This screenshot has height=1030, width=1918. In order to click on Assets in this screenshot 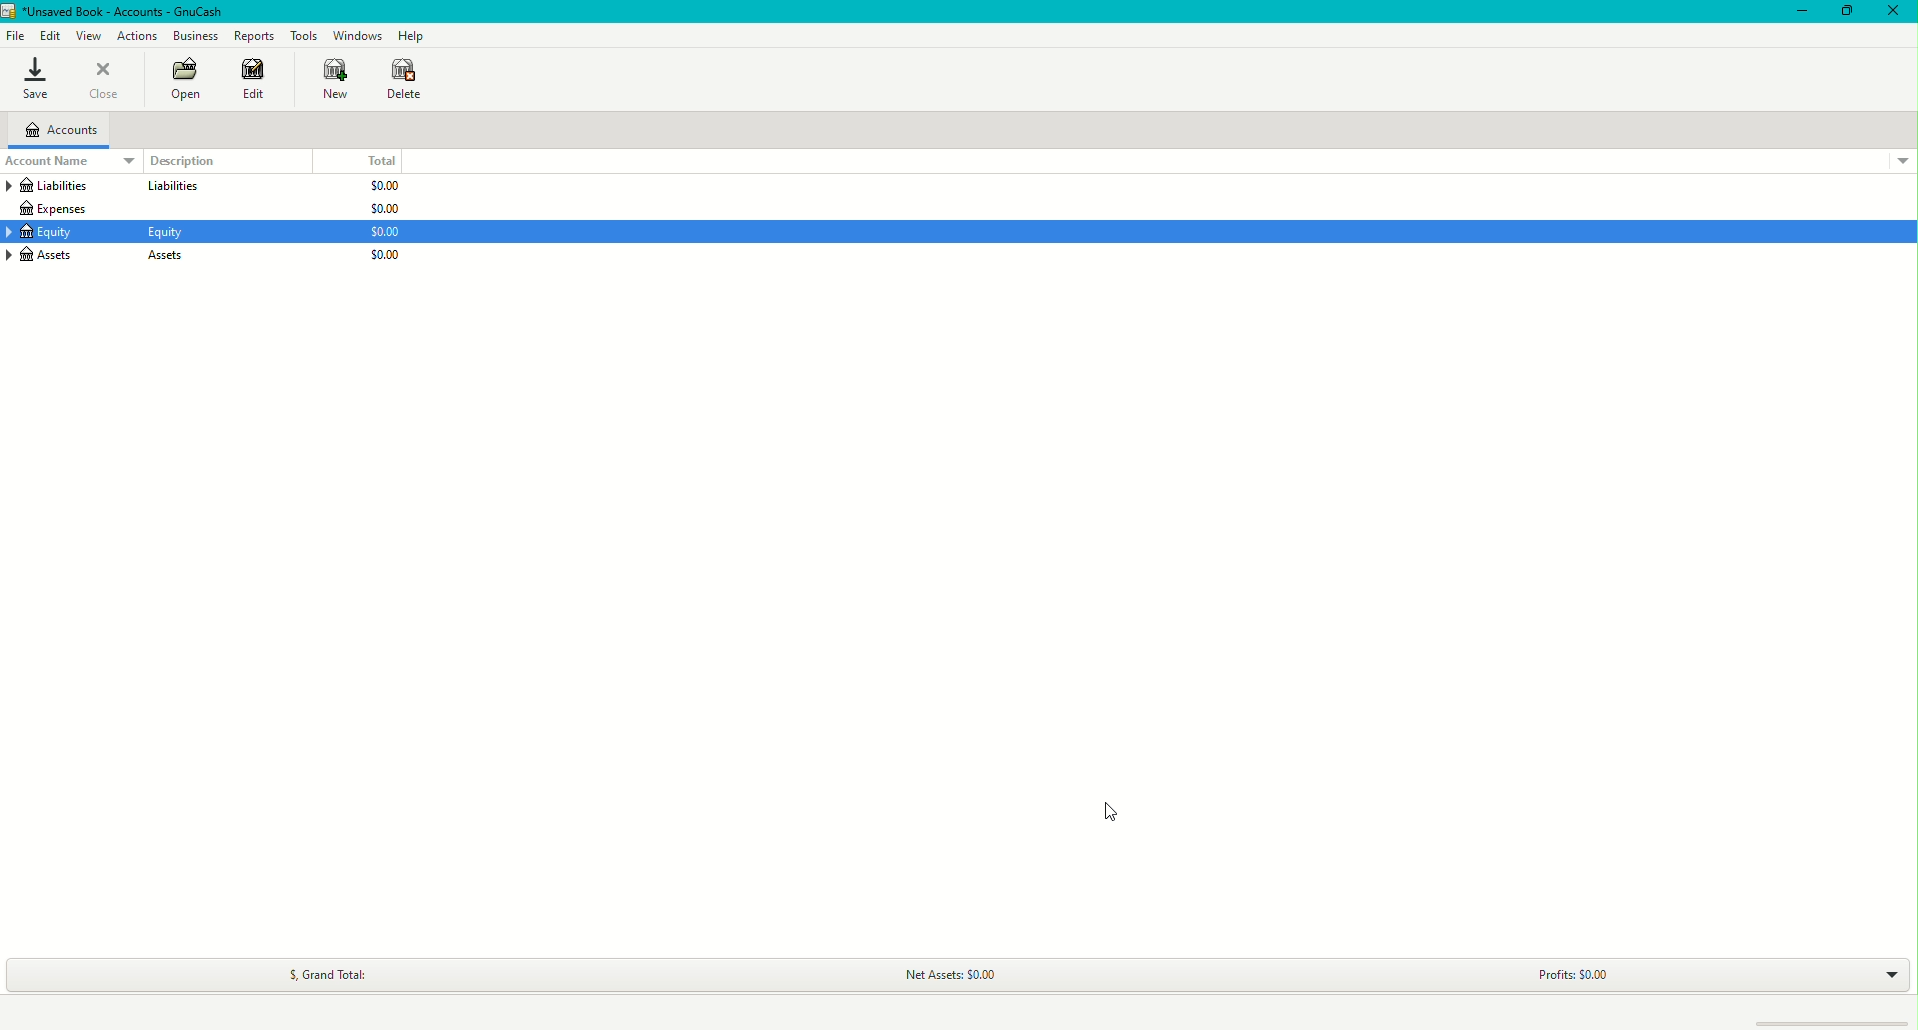, I will do `click(168, 233)`.